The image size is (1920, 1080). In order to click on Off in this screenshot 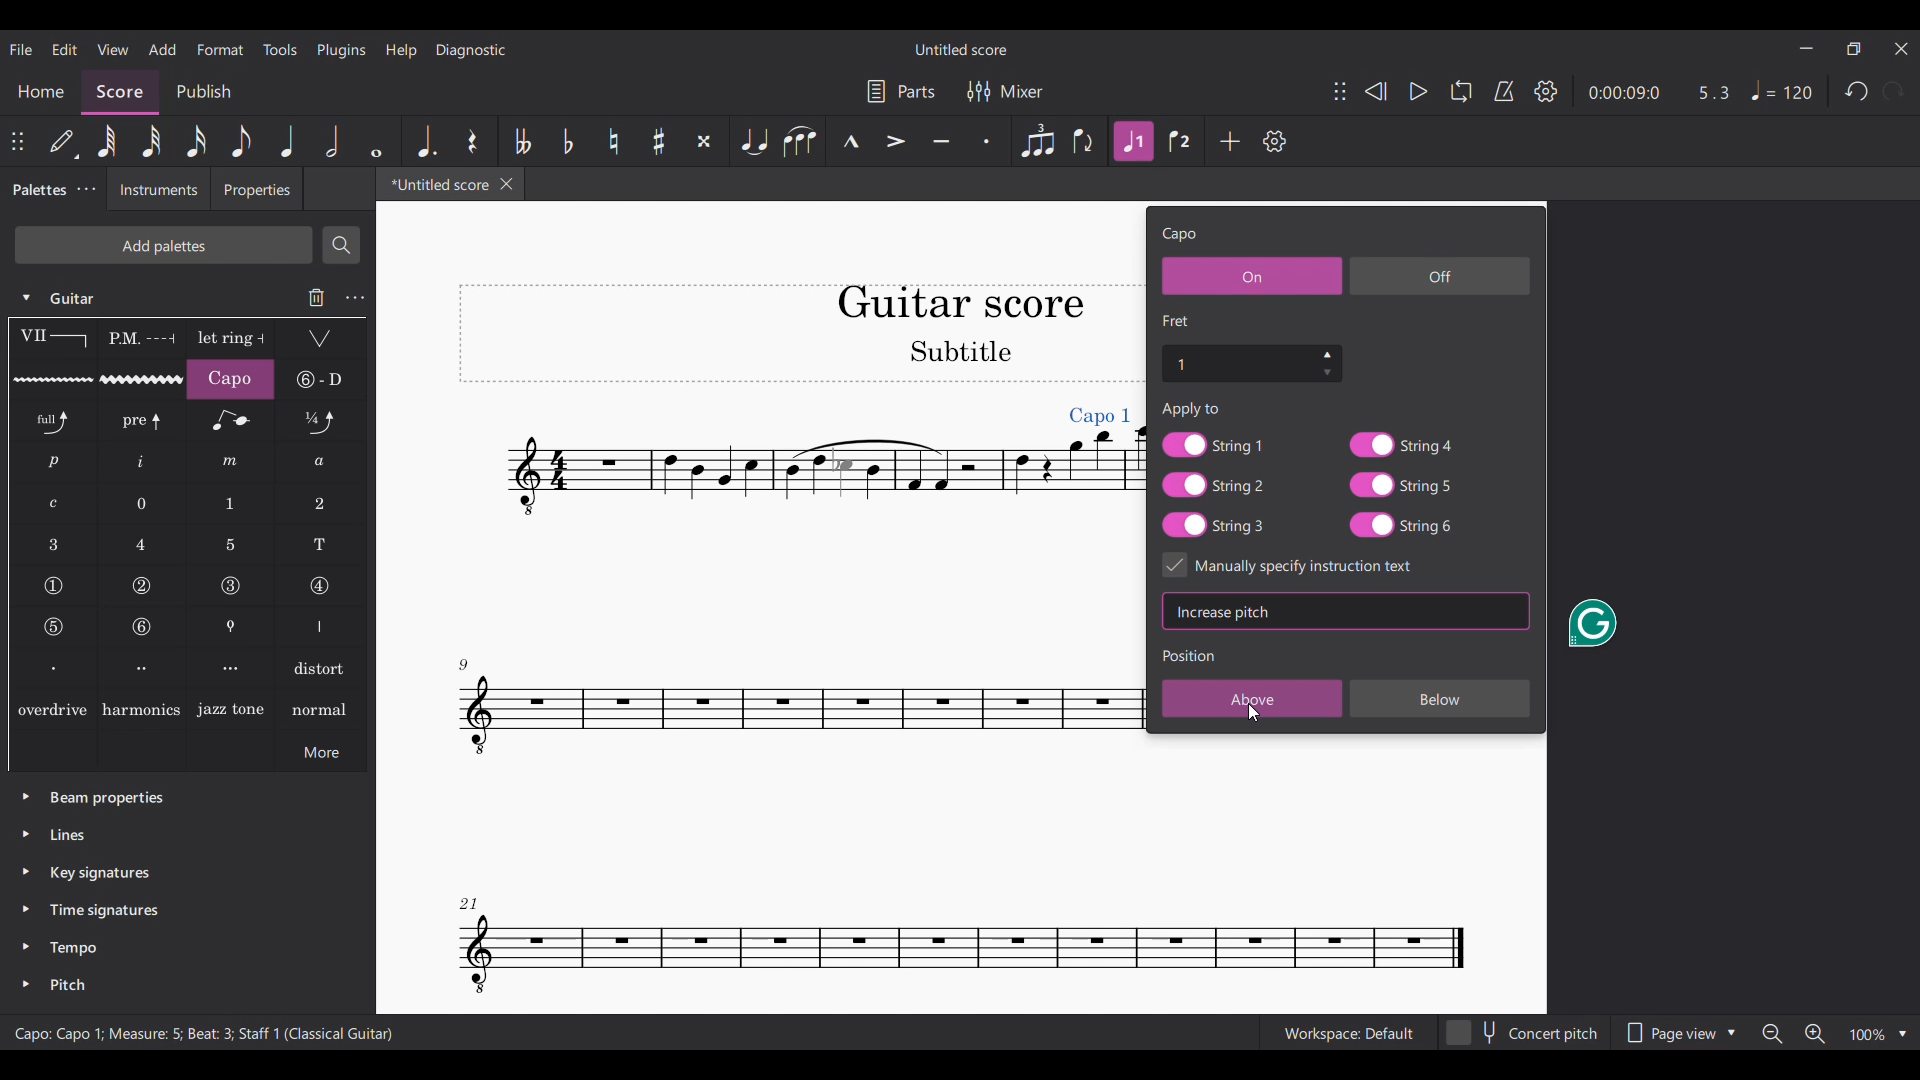, I will do `click(1440, 275)`.